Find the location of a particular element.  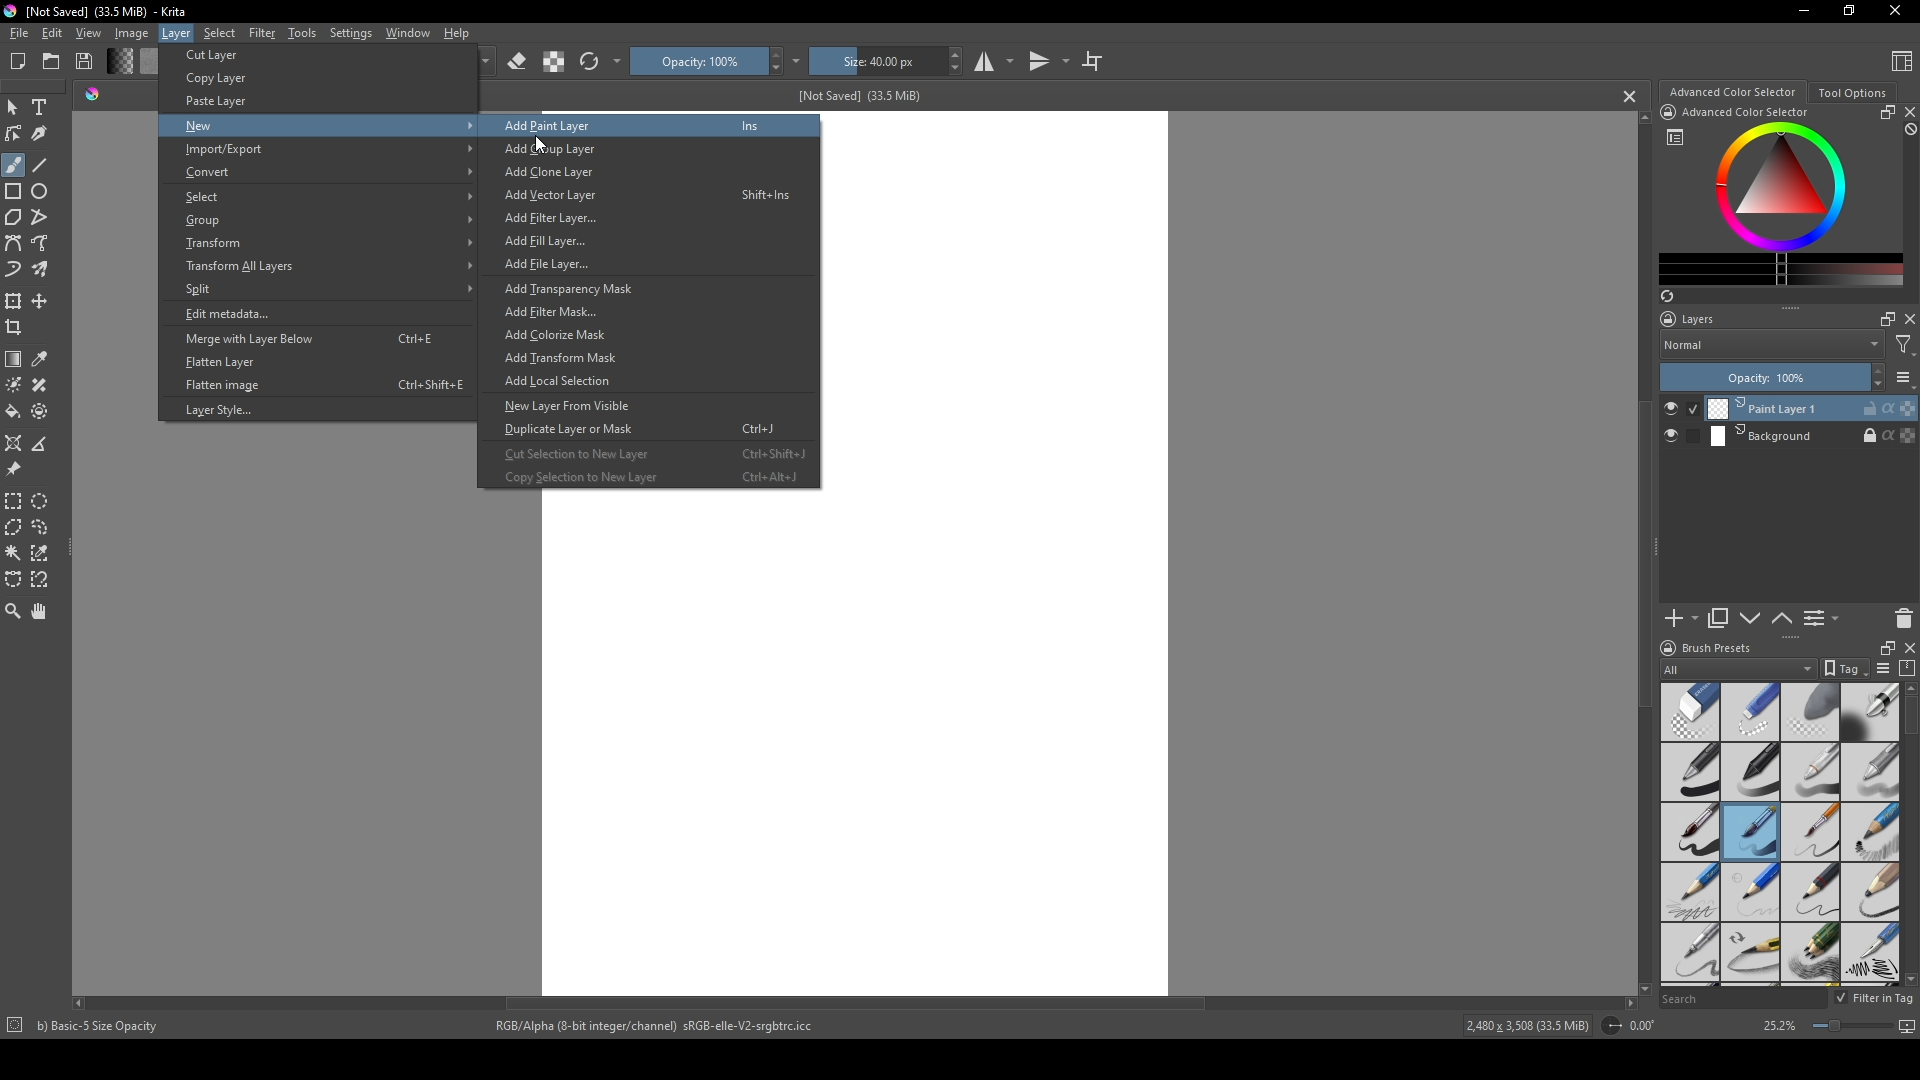

Add Local Selection is located at coordinates (566, 381).